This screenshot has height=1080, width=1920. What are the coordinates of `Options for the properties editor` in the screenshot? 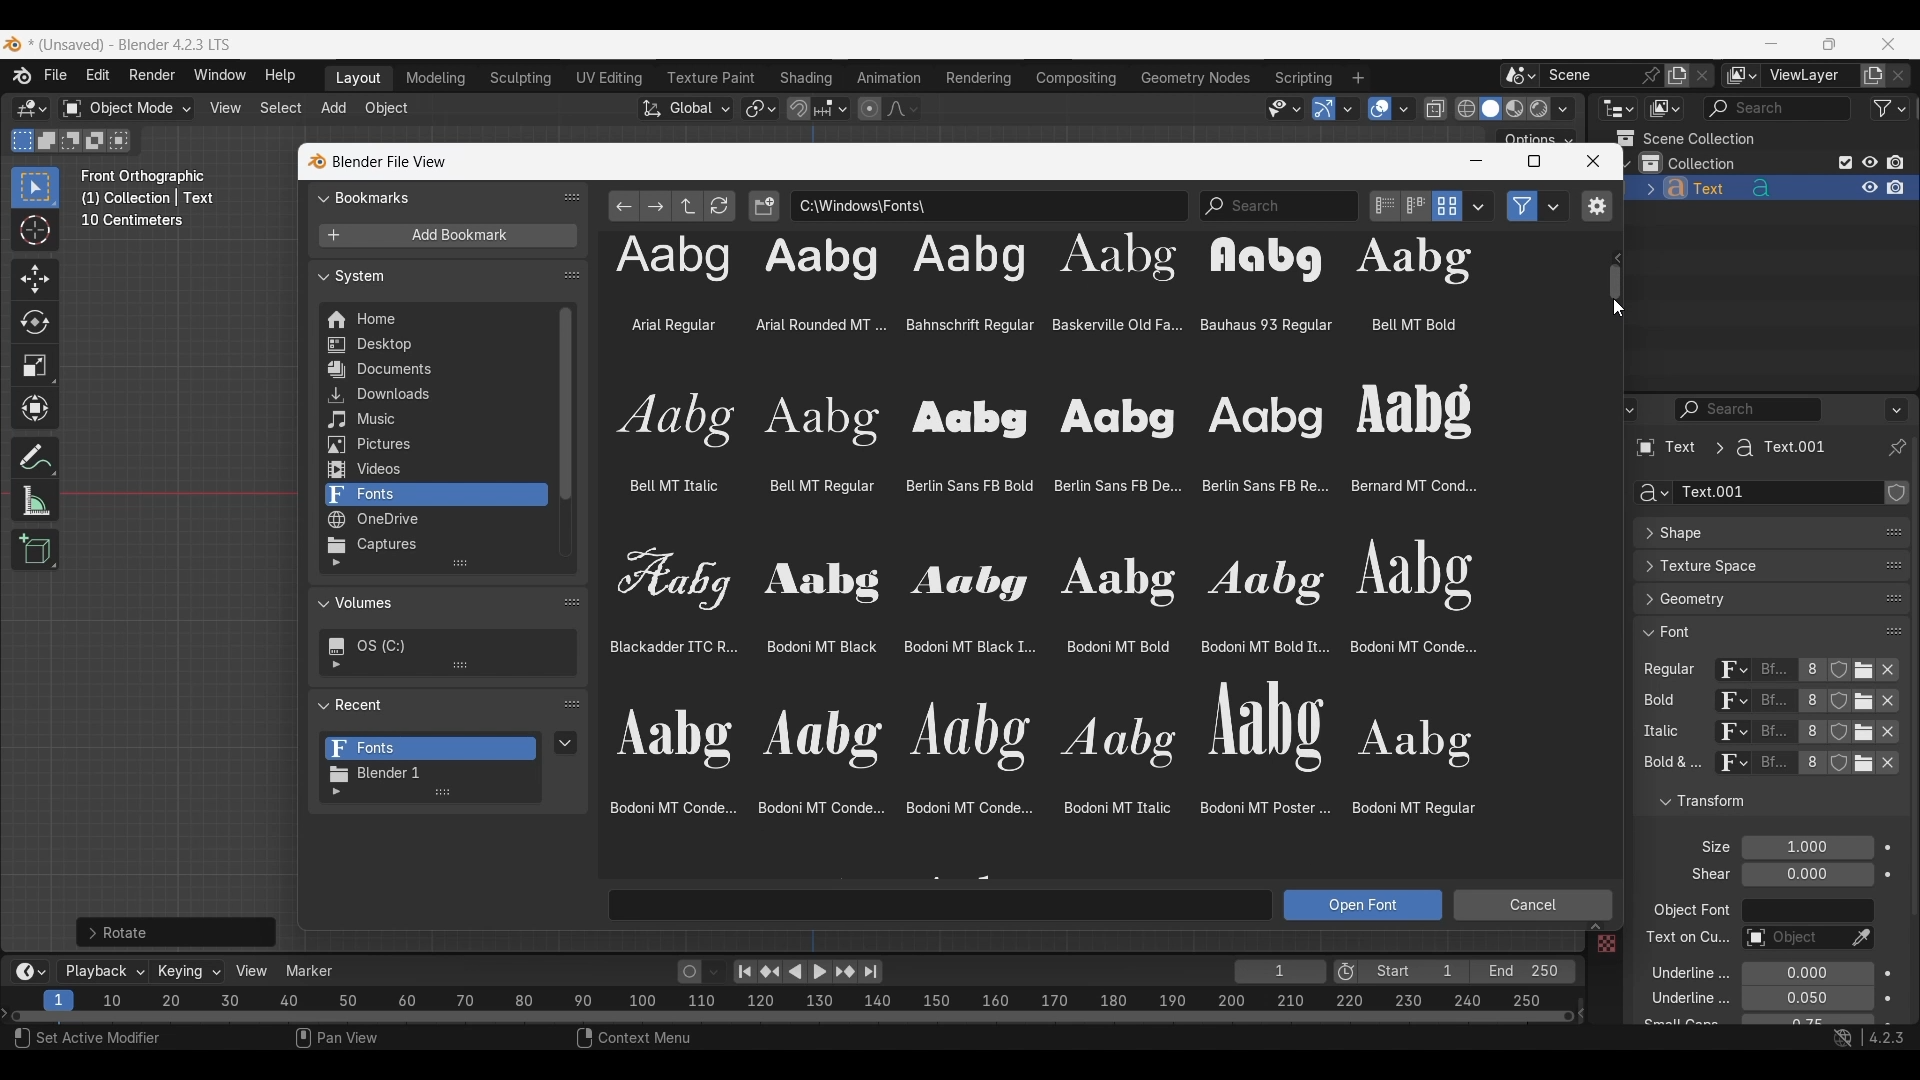 It's located at (1898, 409).